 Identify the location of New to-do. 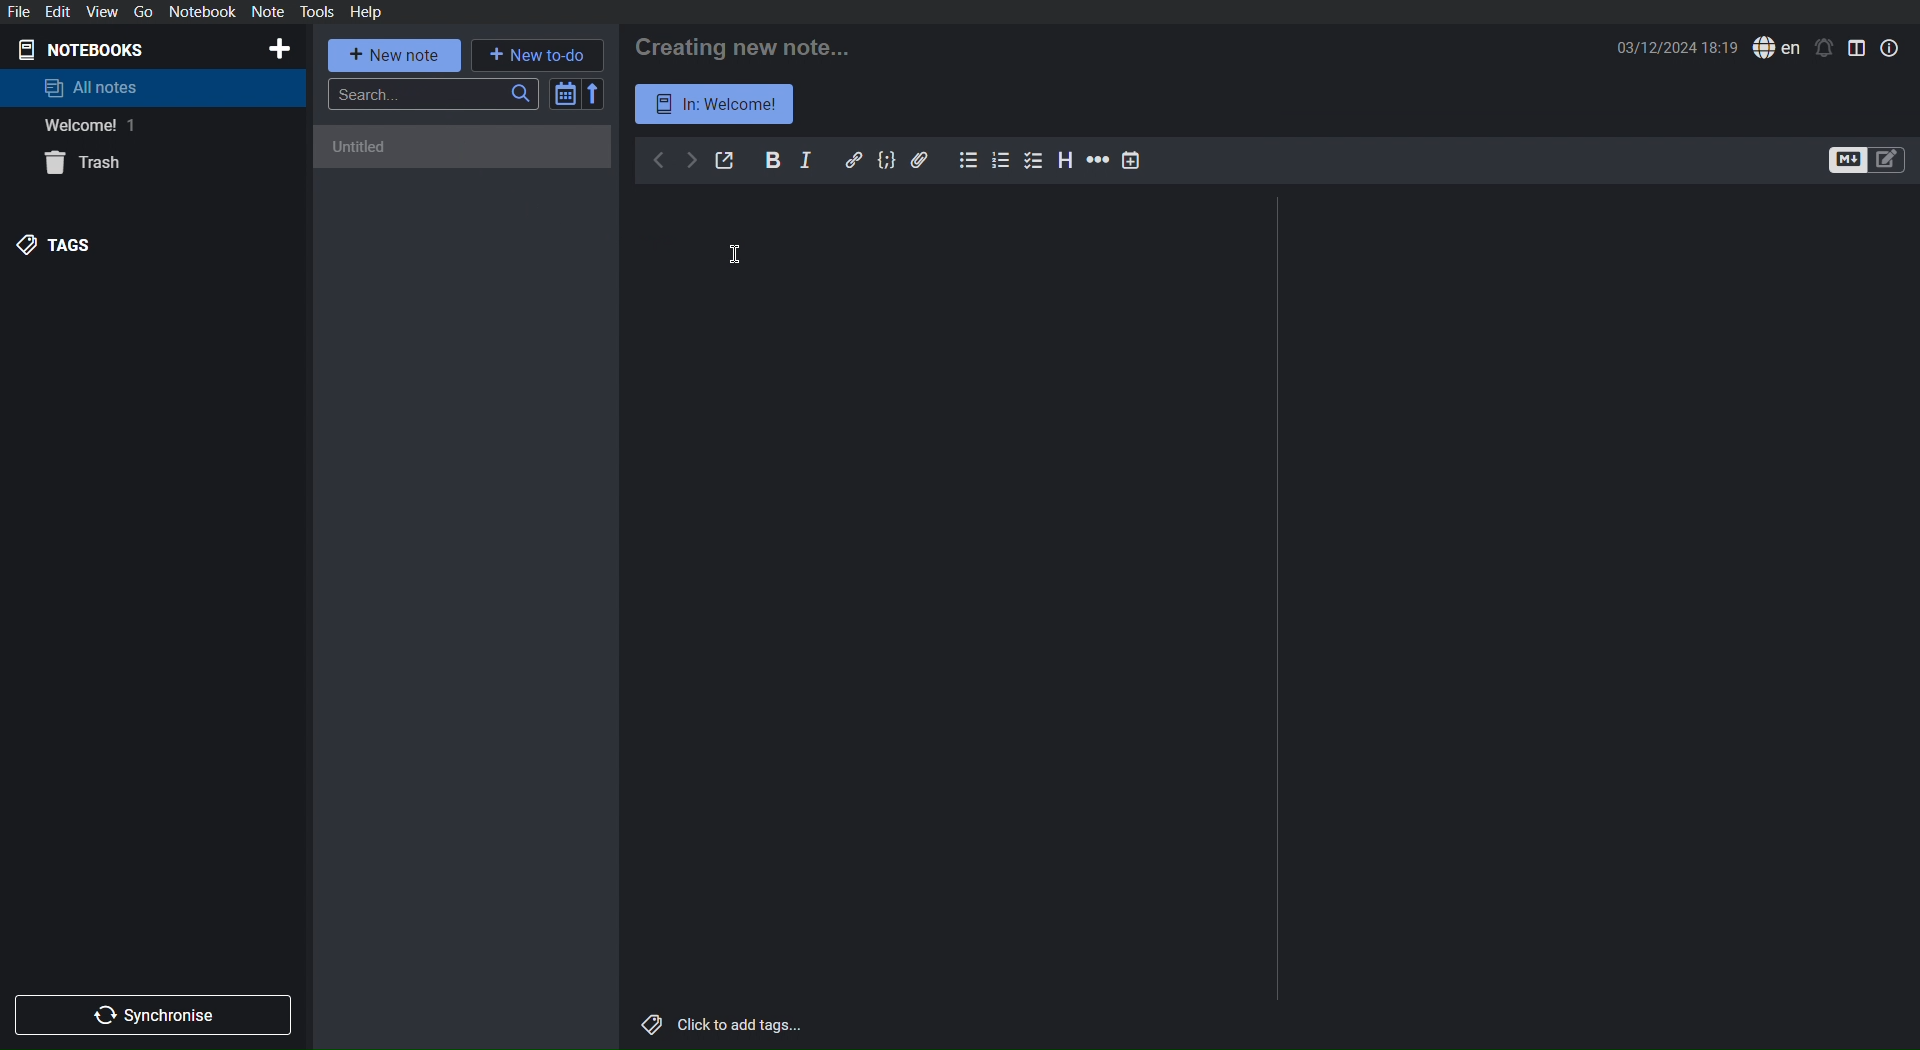
(537, 53).